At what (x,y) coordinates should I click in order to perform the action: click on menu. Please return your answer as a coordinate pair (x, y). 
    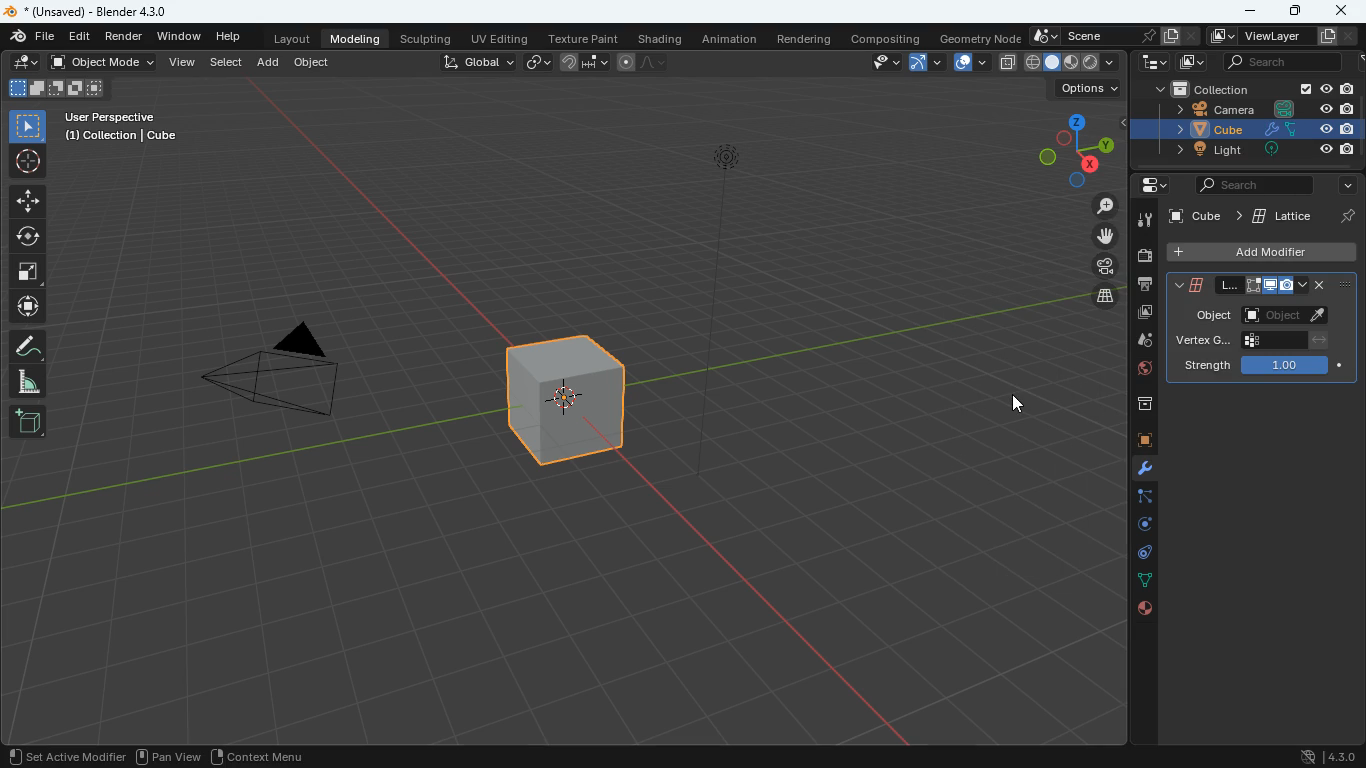
    Looking at the image, I should click on (262, 755).